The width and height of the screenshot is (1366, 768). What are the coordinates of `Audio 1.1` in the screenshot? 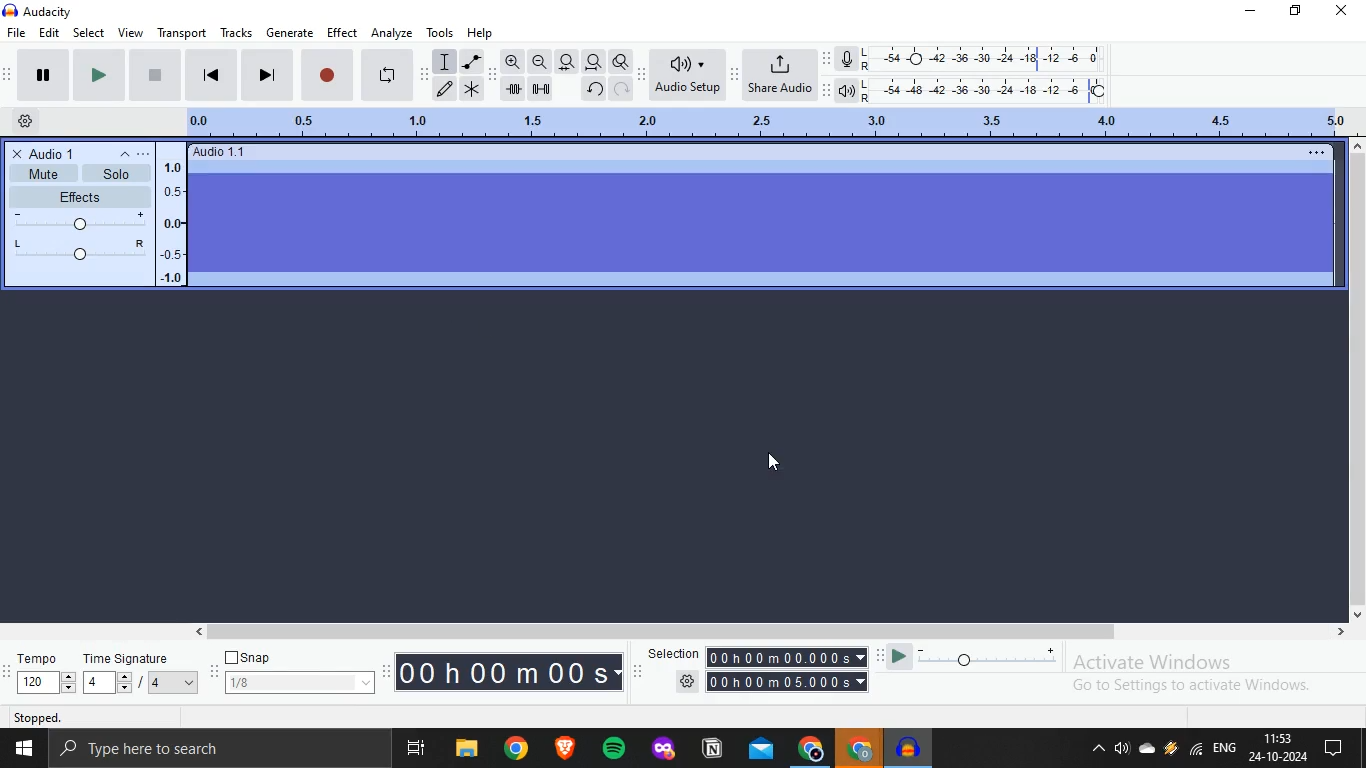 It's located at (766, 216).